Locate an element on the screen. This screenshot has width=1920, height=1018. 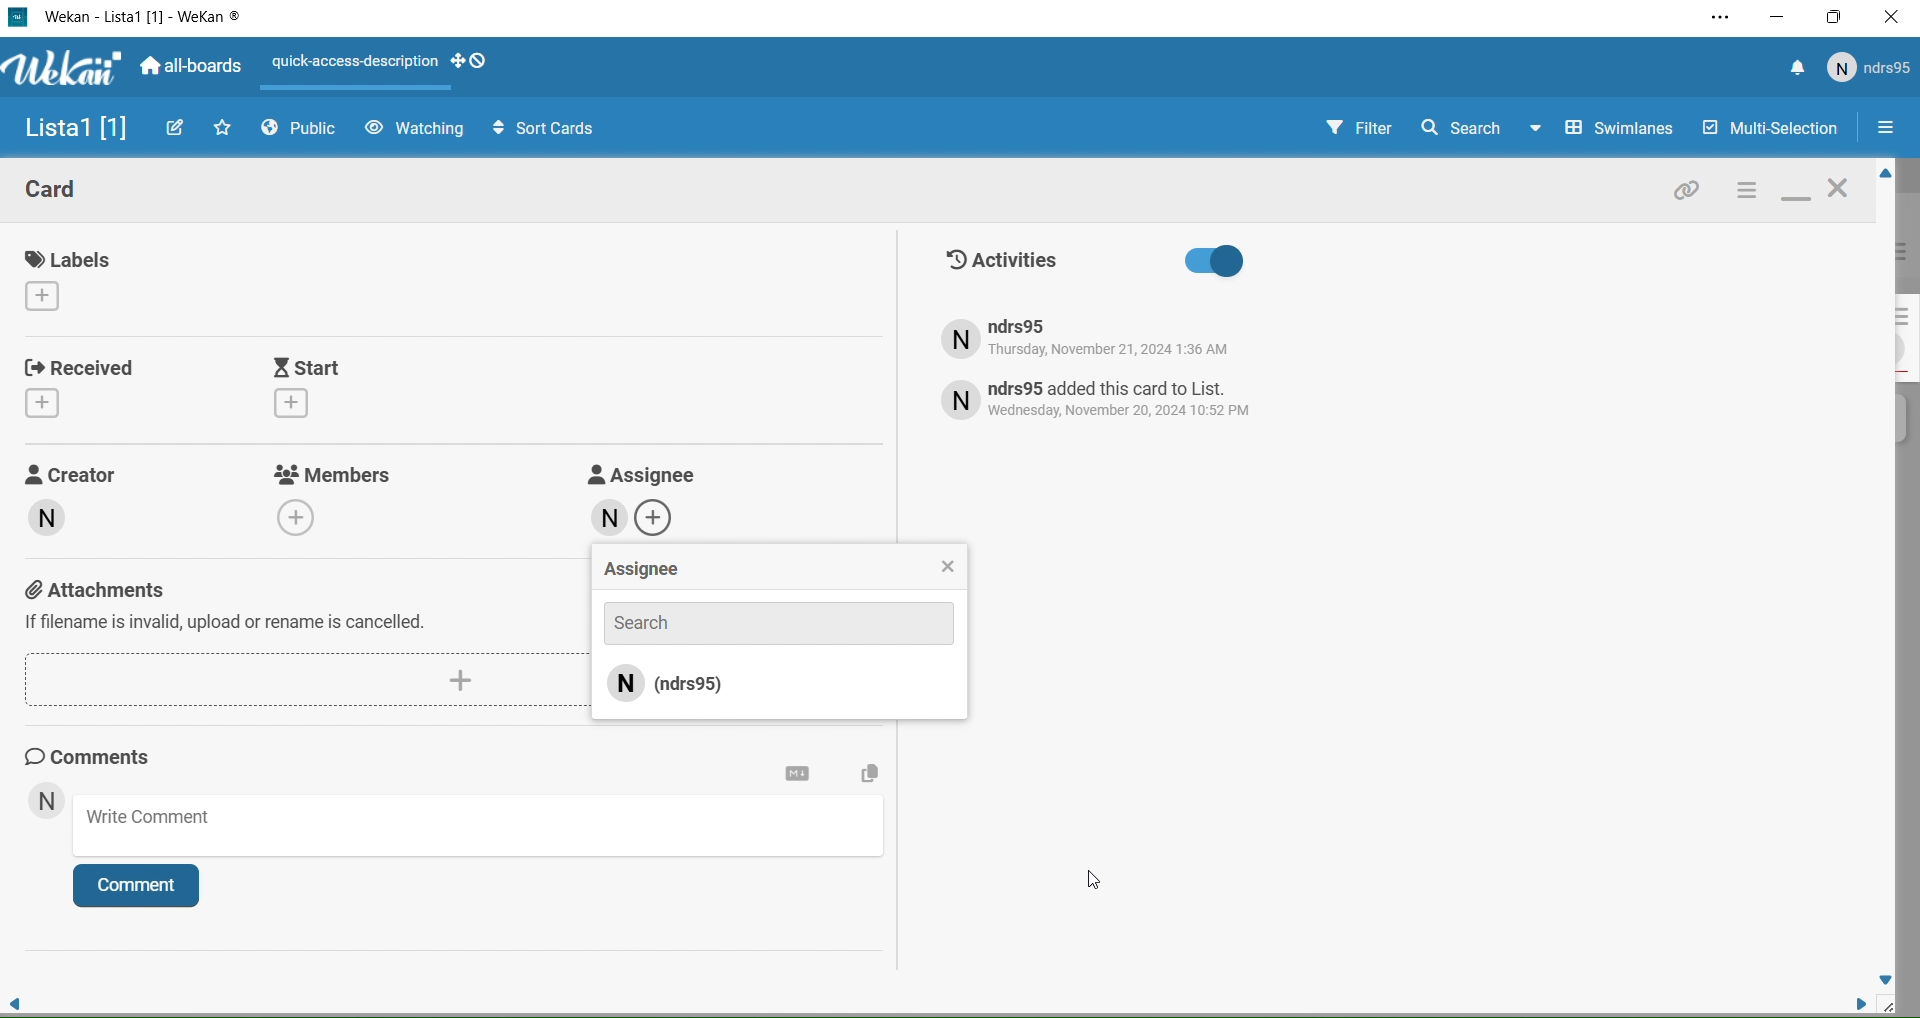
text is located at coordinates (1116, 339).